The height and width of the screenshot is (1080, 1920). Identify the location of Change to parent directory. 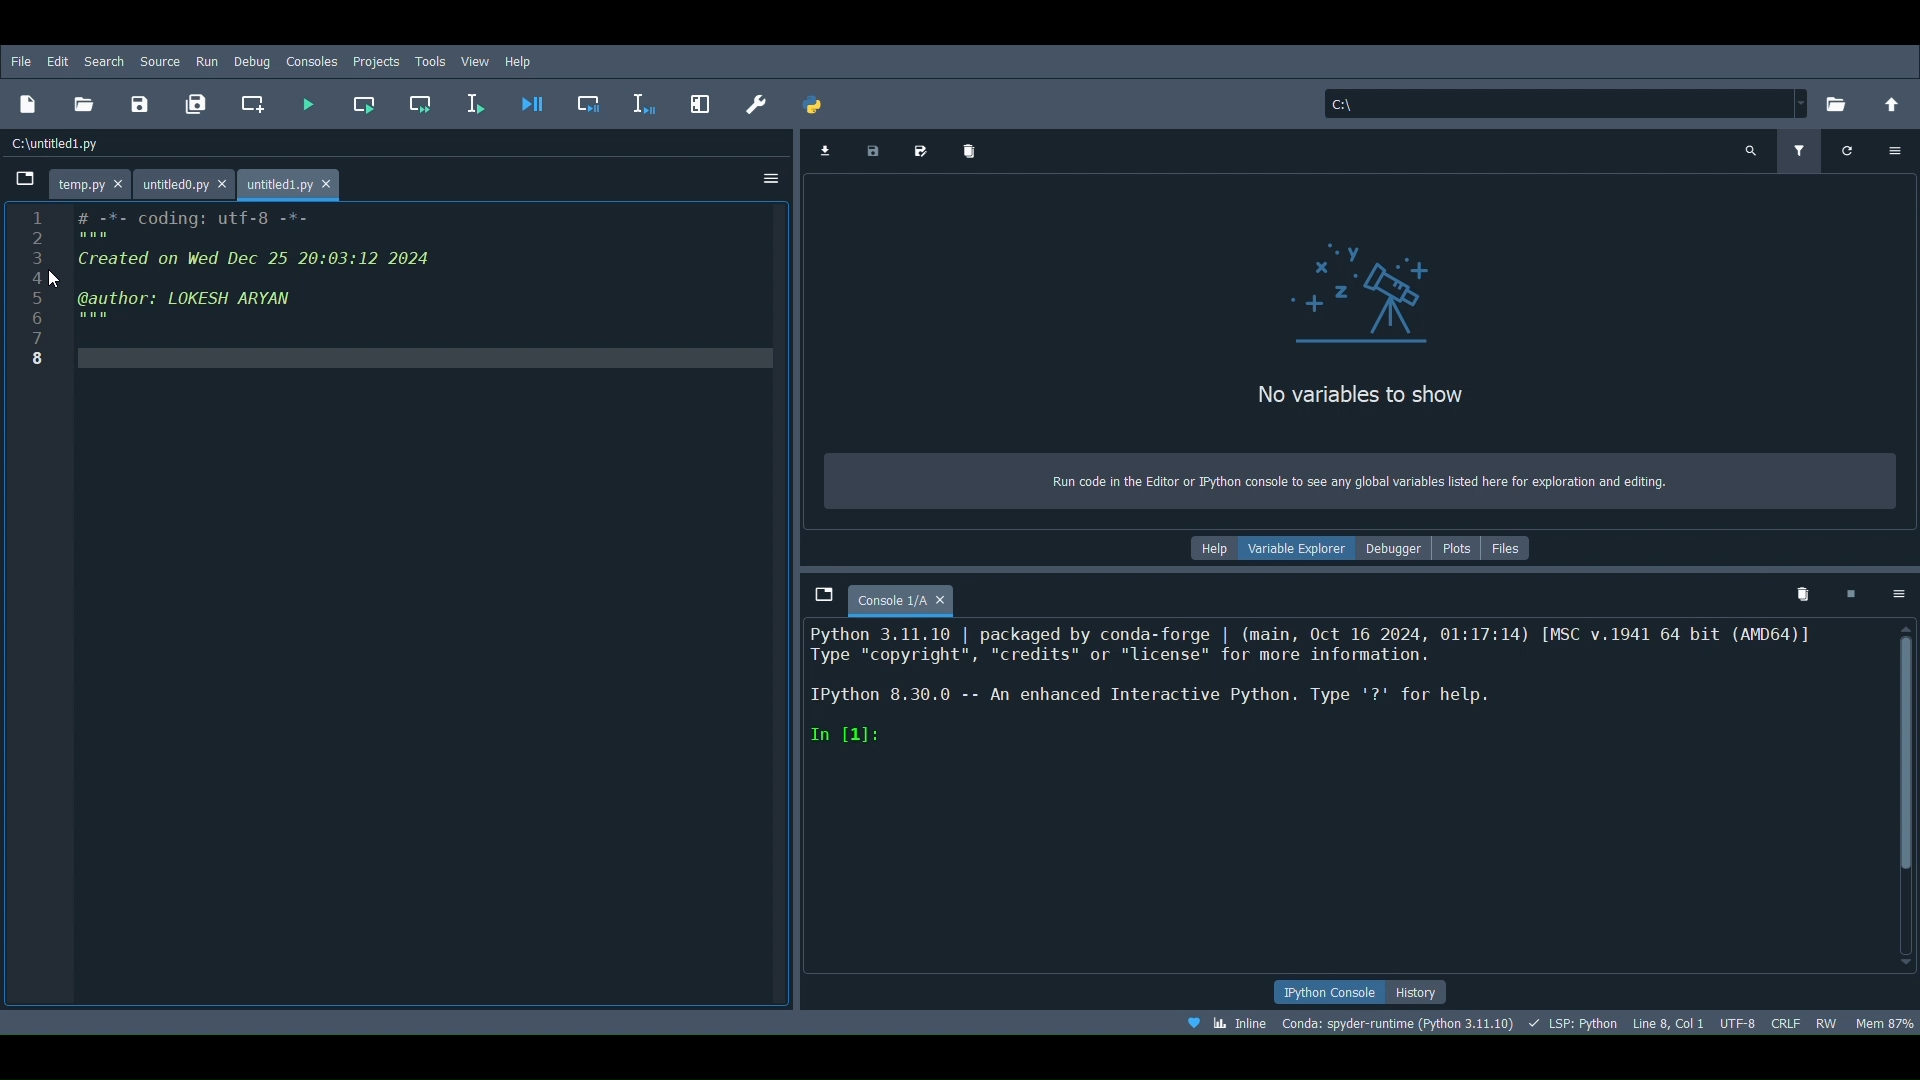
(1894, 100).